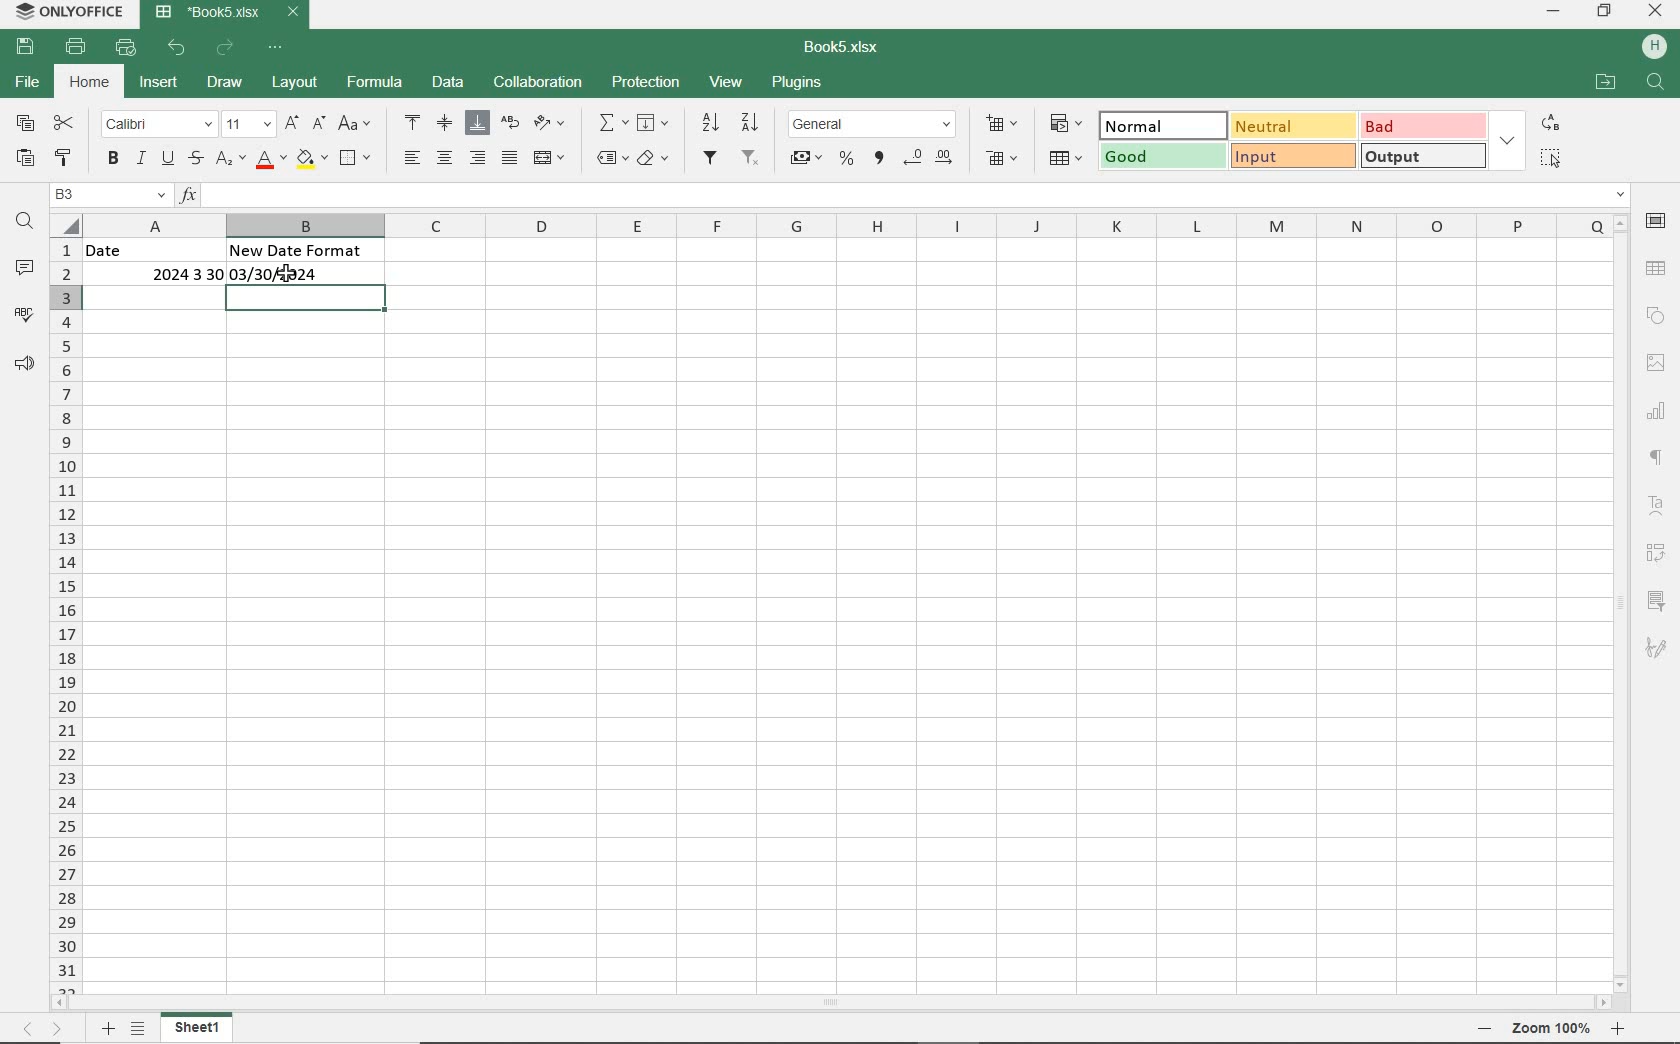  Describe the element at coordinates (311, 160) in the screenshot. I see `FILL COLOR` at that location.